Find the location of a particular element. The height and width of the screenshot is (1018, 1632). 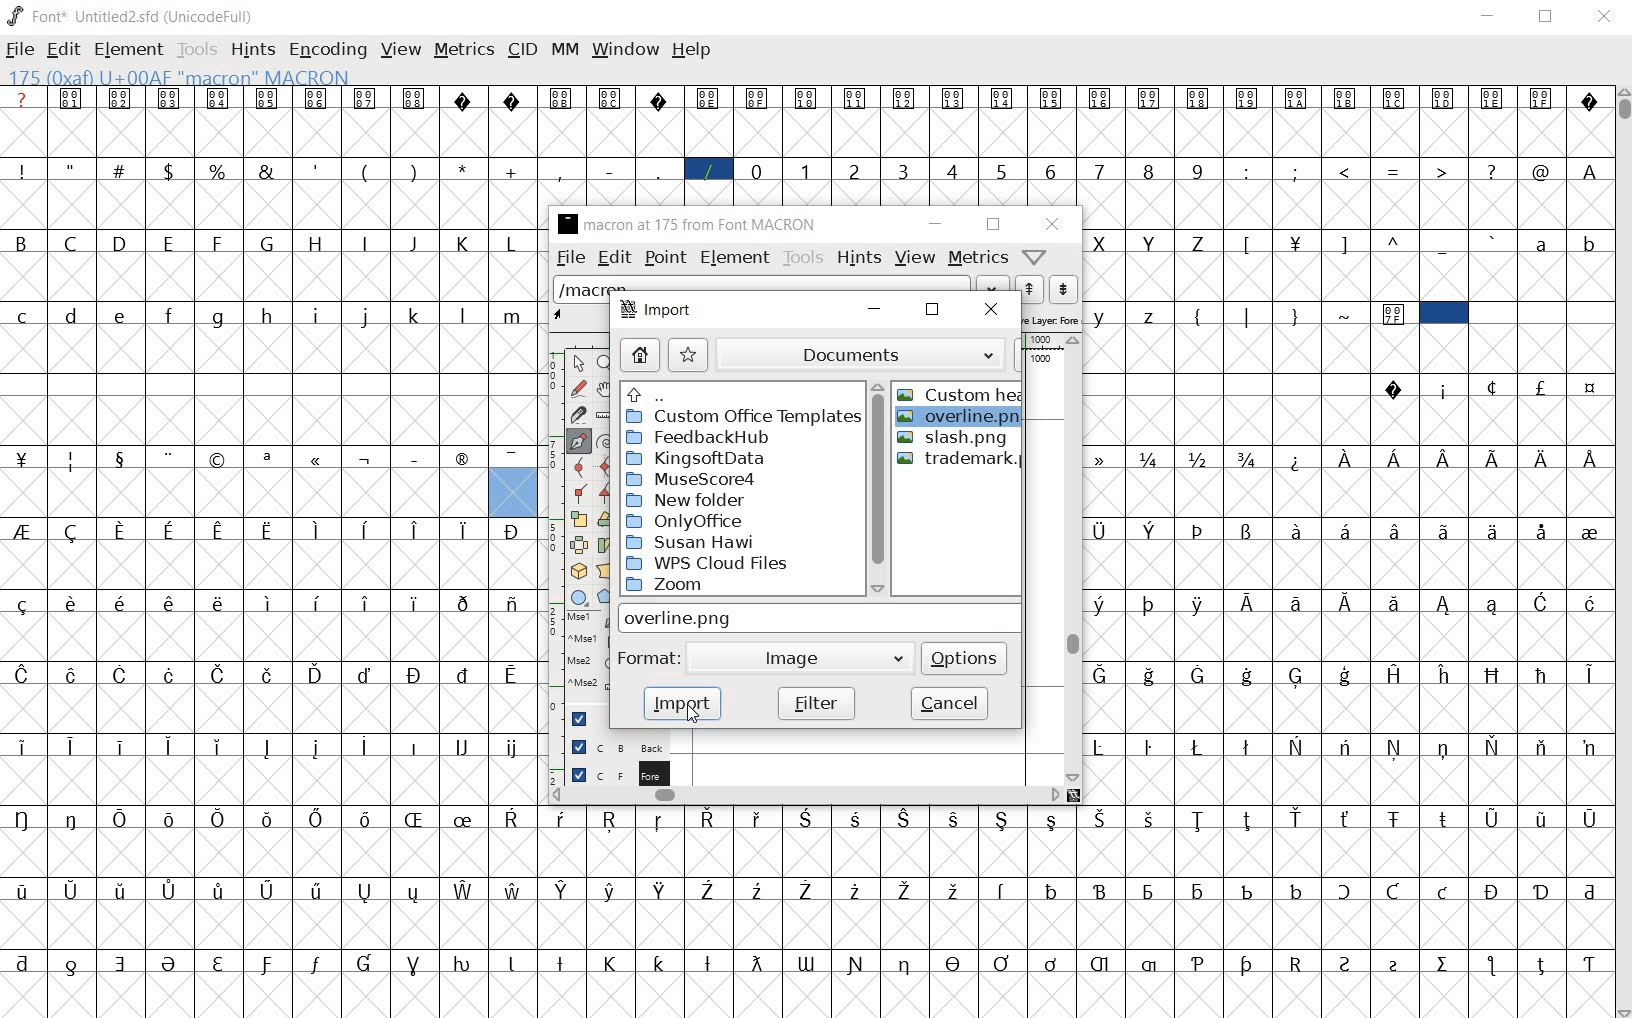

Symbol is located at coordinates (1152, 603).